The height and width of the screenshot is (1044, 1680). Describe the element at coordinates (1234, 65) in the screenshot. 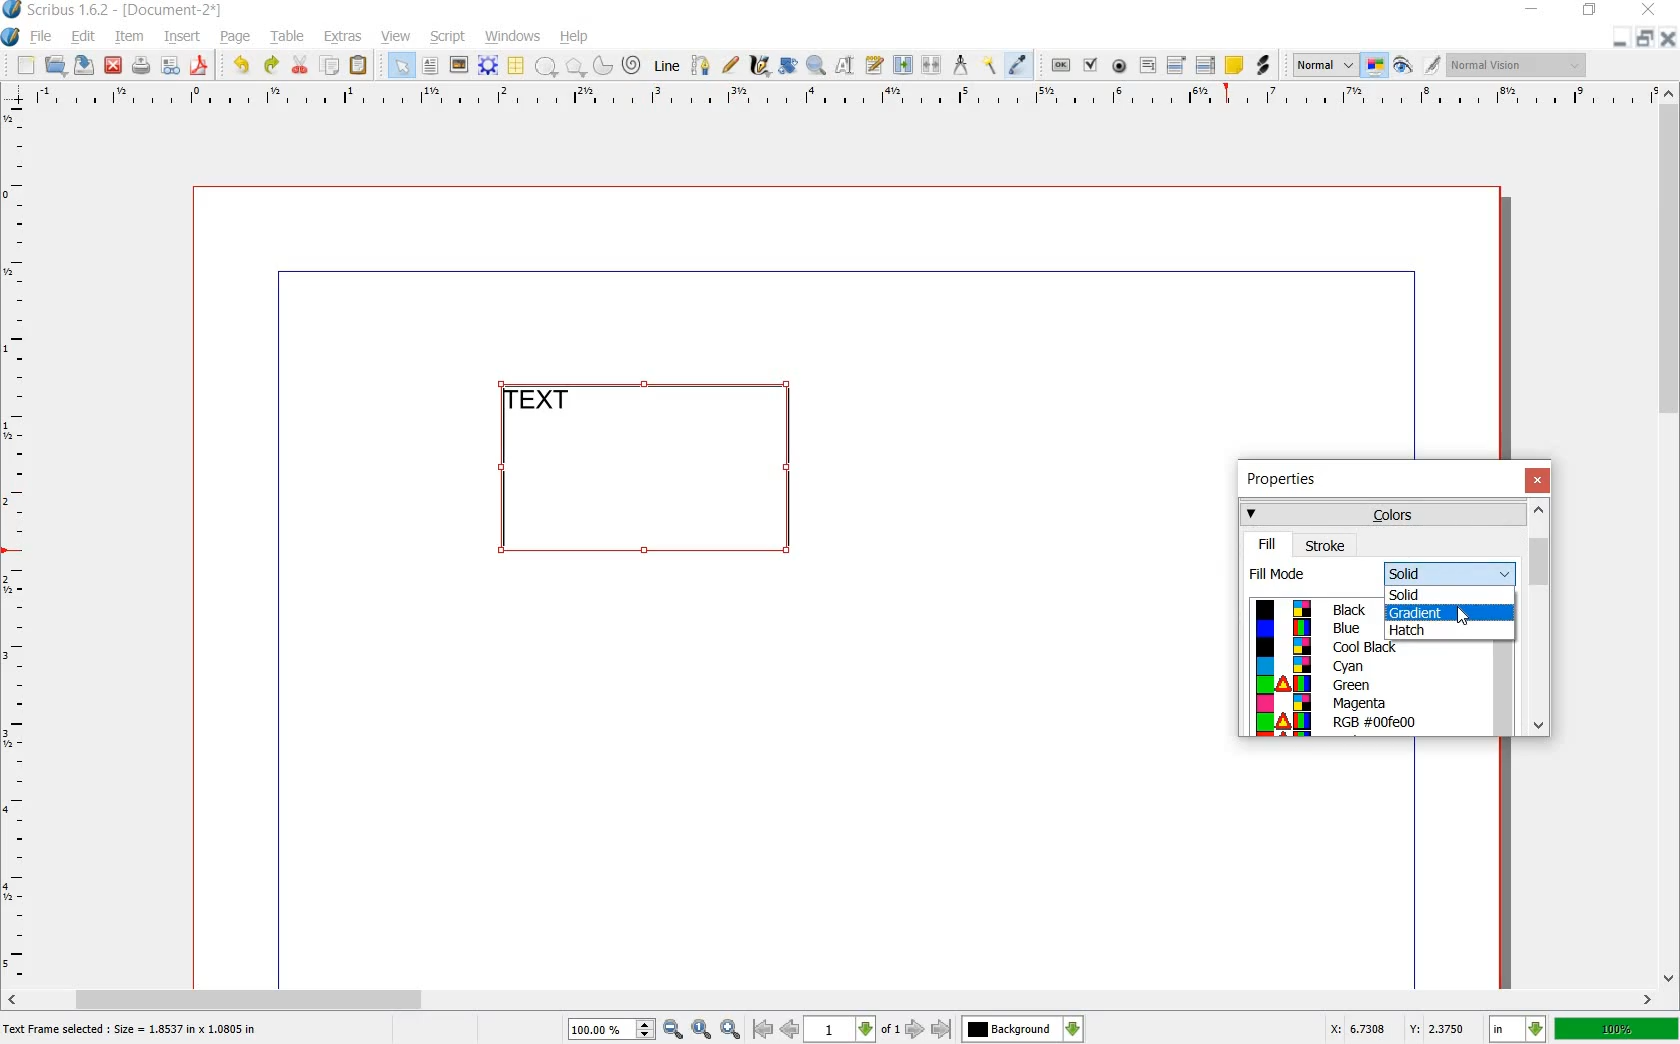

I see `text annotation` at that location.